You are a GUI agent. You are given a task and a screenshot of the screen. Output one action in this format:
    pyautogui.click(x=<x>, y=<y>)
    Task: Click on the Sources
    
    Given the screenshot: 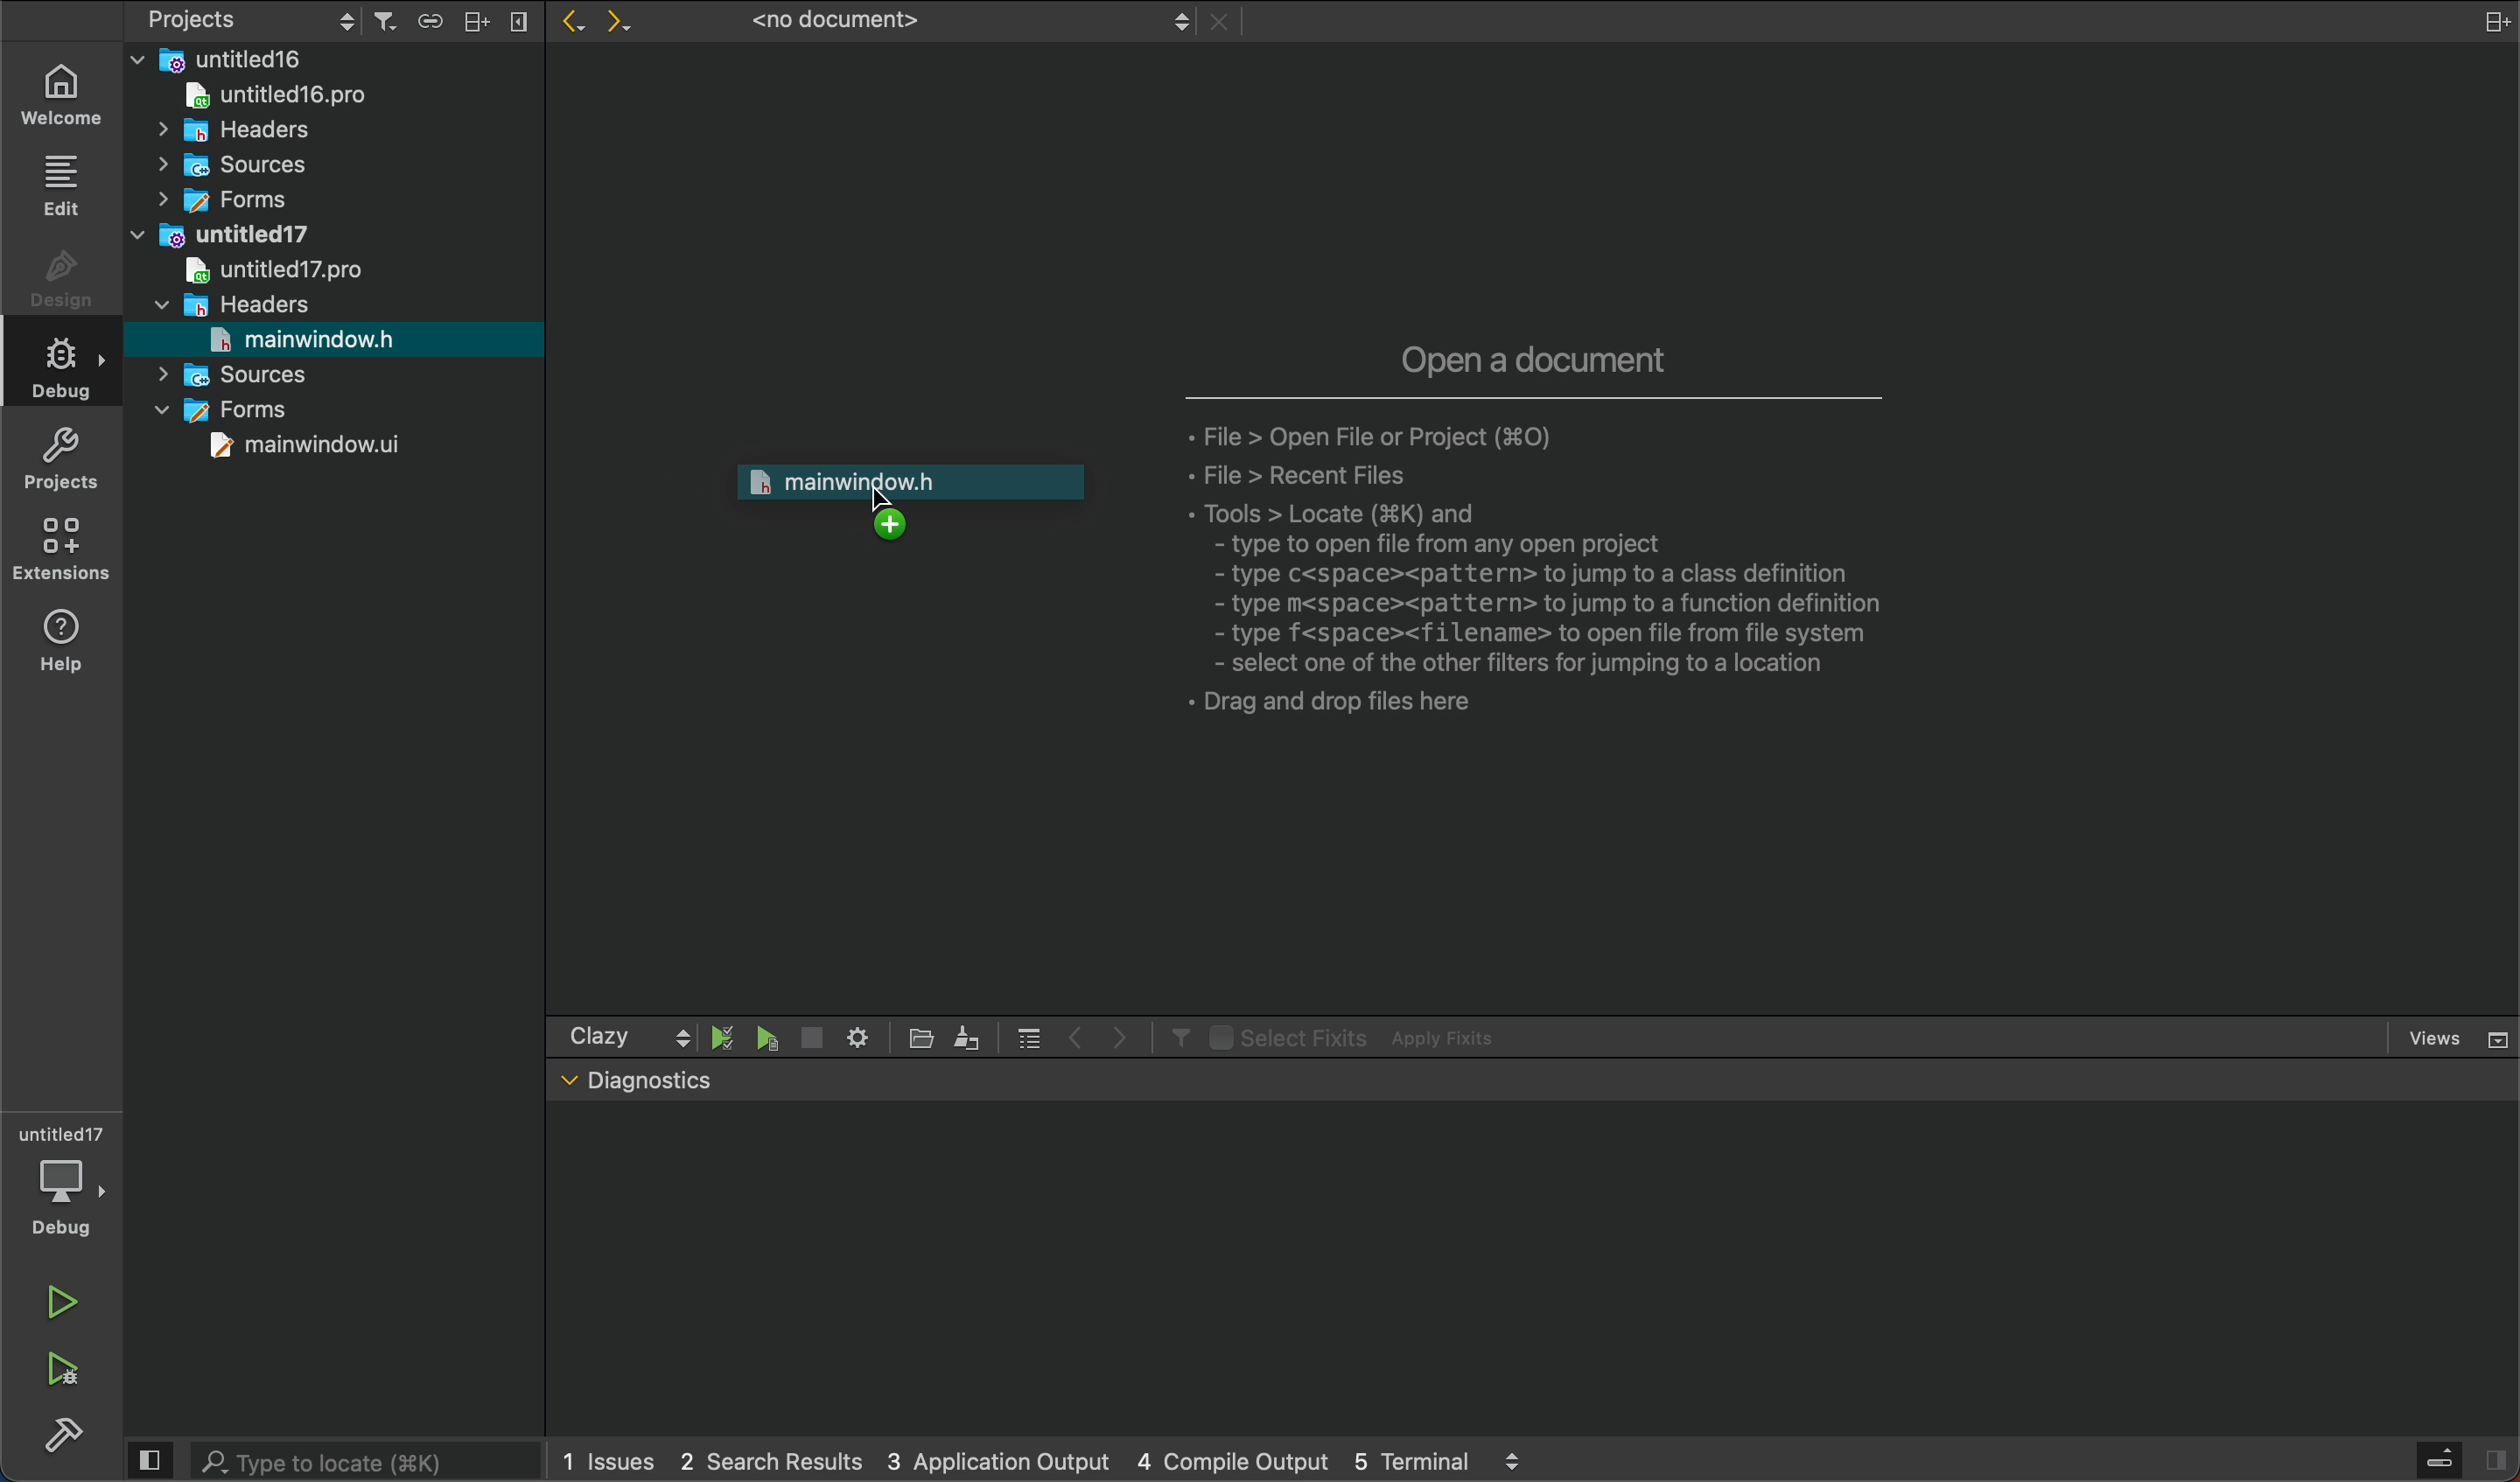 What is the action you would take?
    pyautogui.click(x=228, y=165)
    